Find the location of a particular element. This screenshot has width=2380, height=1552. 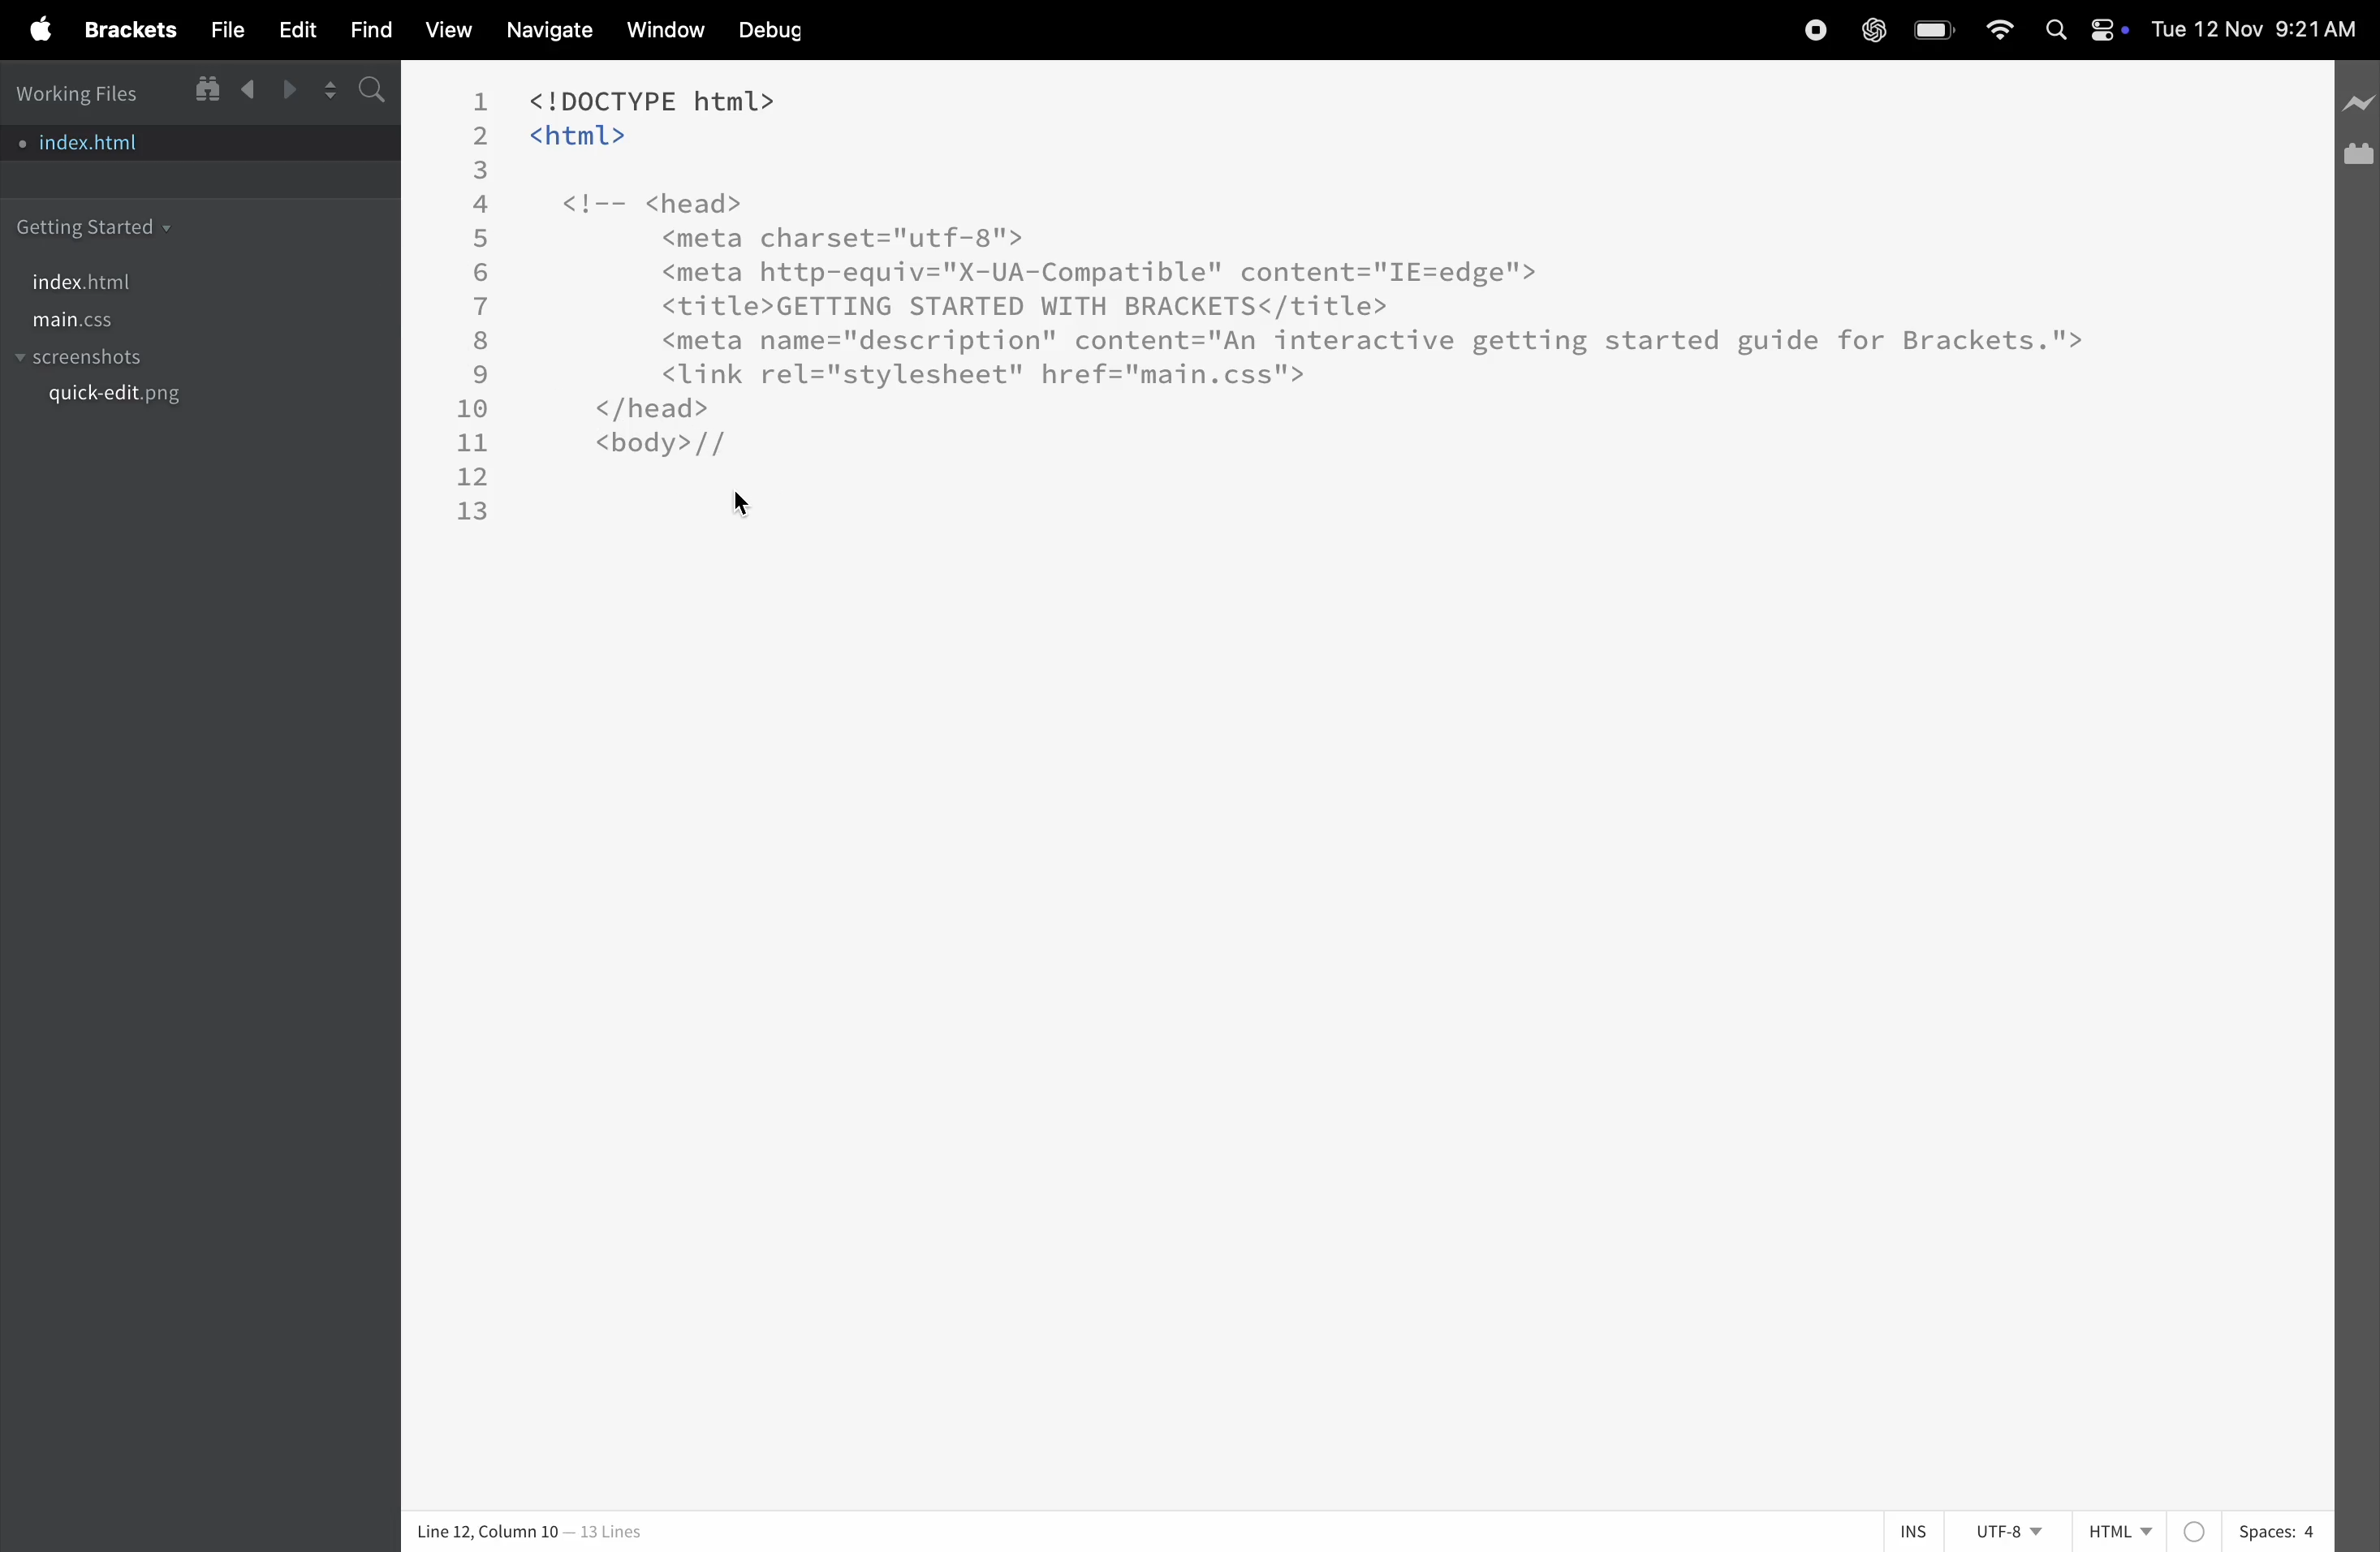

window is located at coordinates (662, 29).